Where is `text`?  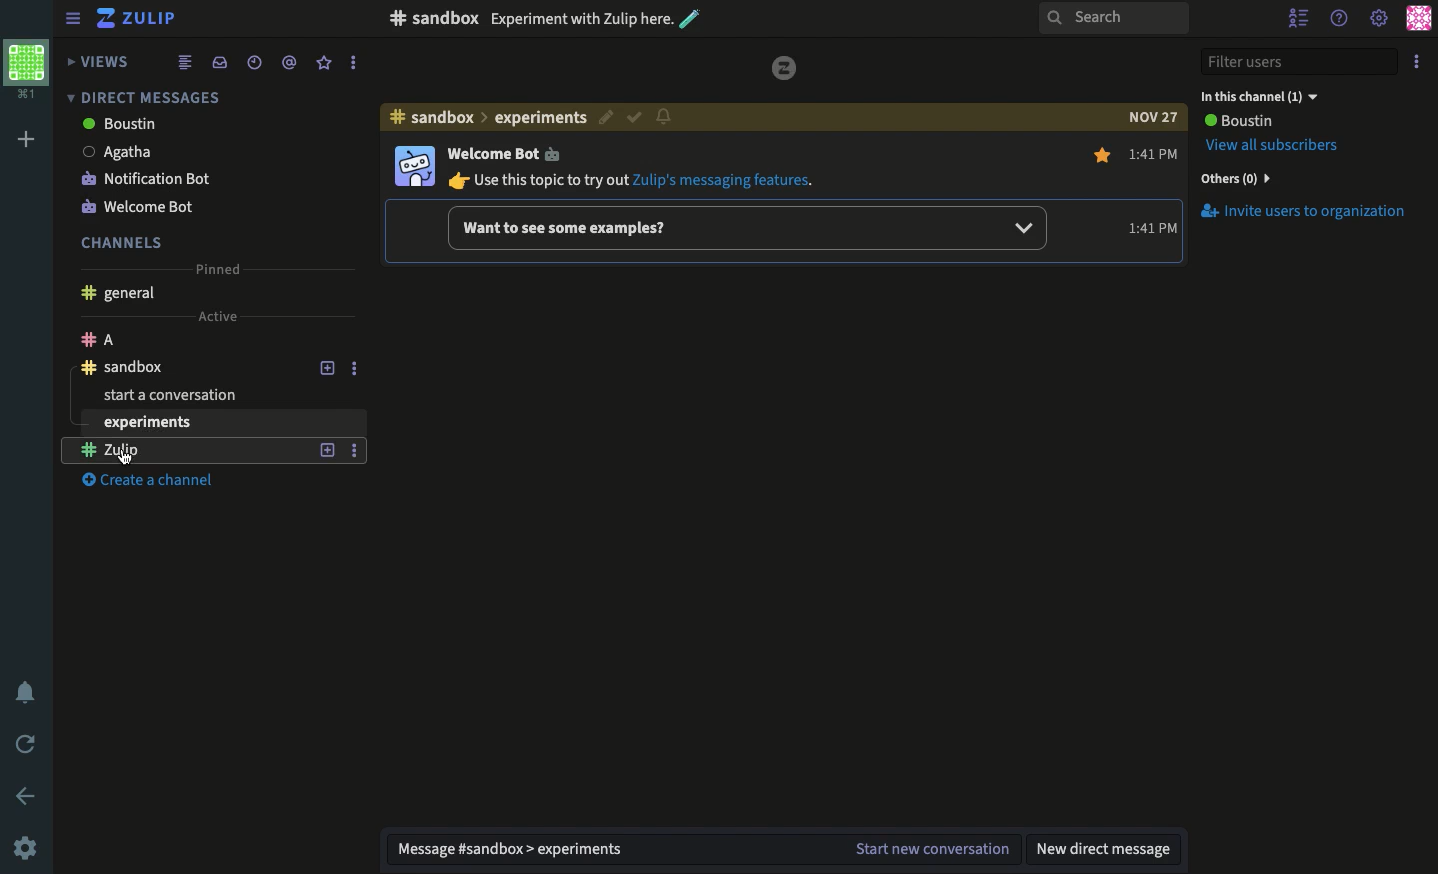 text is located at coordinates (538, 180).